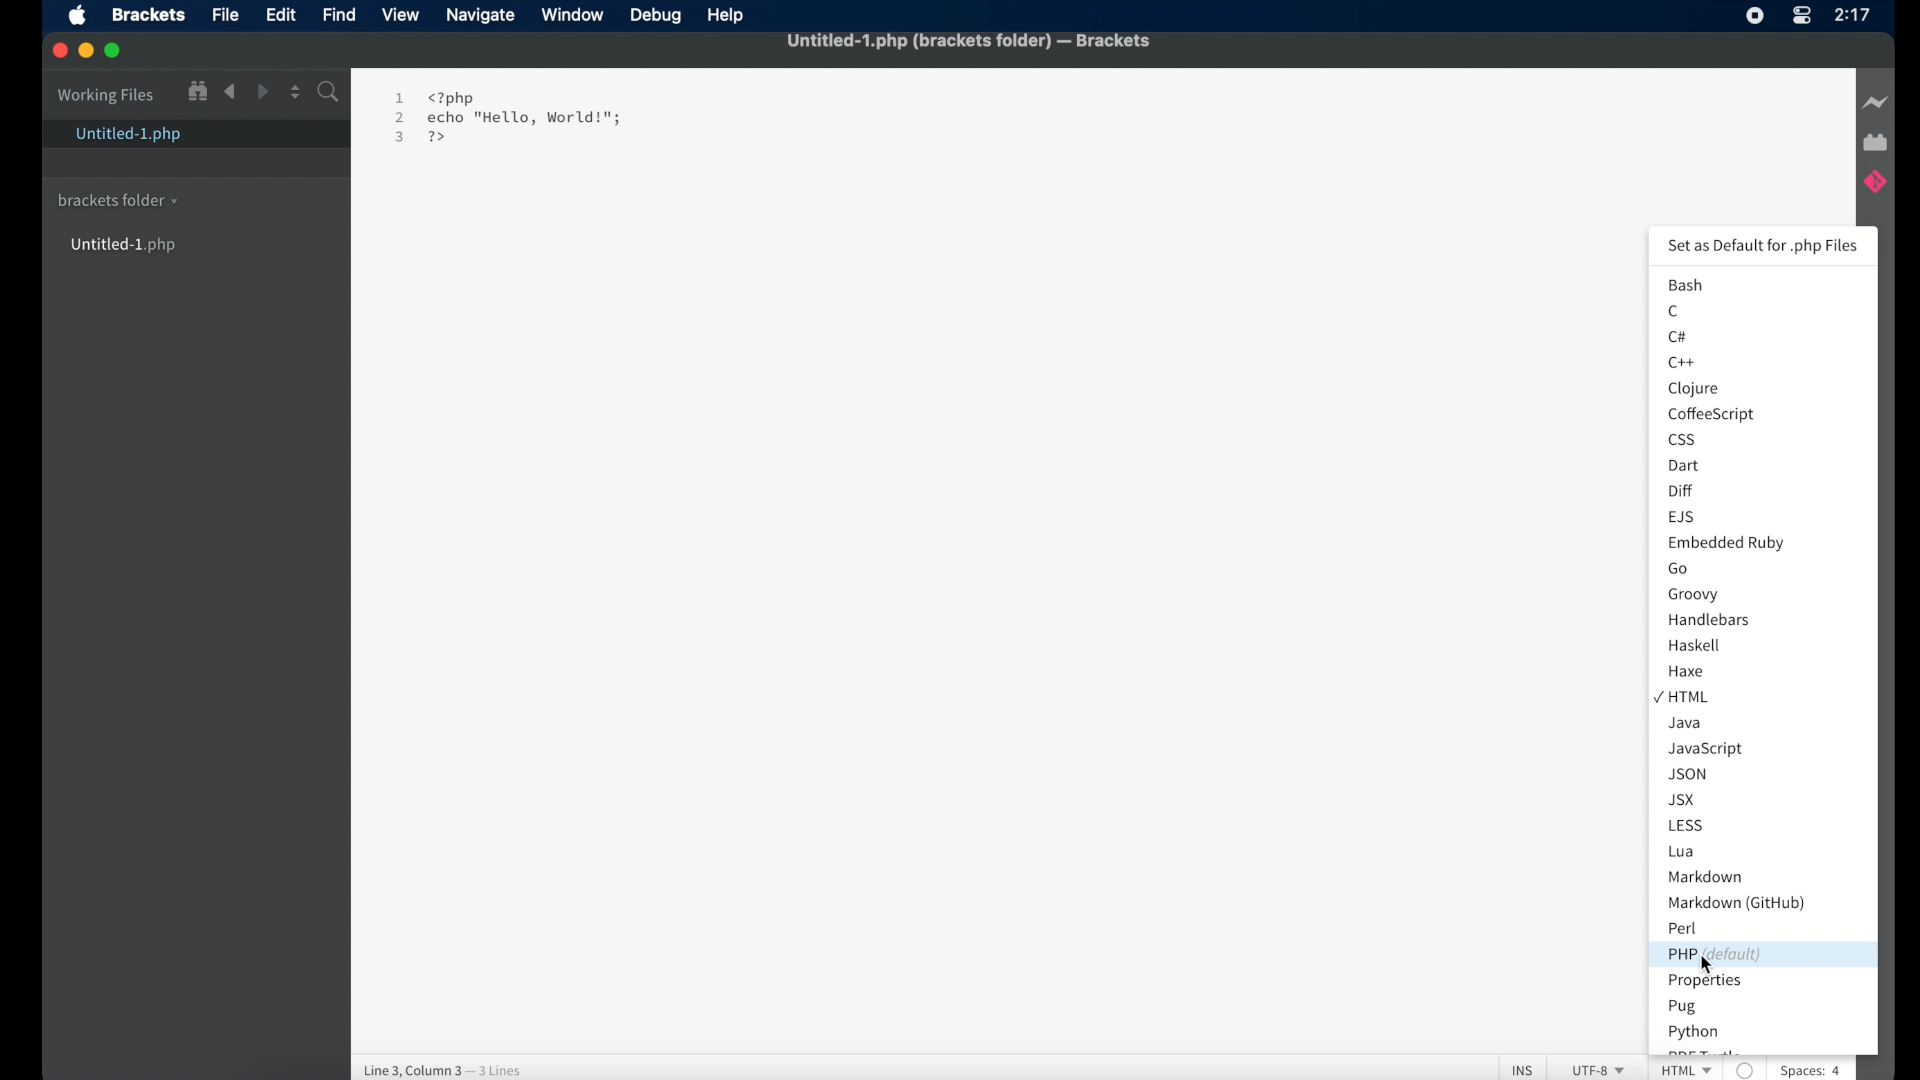 The height and width of the screenshot is (1080, 1920). I want to click on brackets git extension, so click(1874, 185).